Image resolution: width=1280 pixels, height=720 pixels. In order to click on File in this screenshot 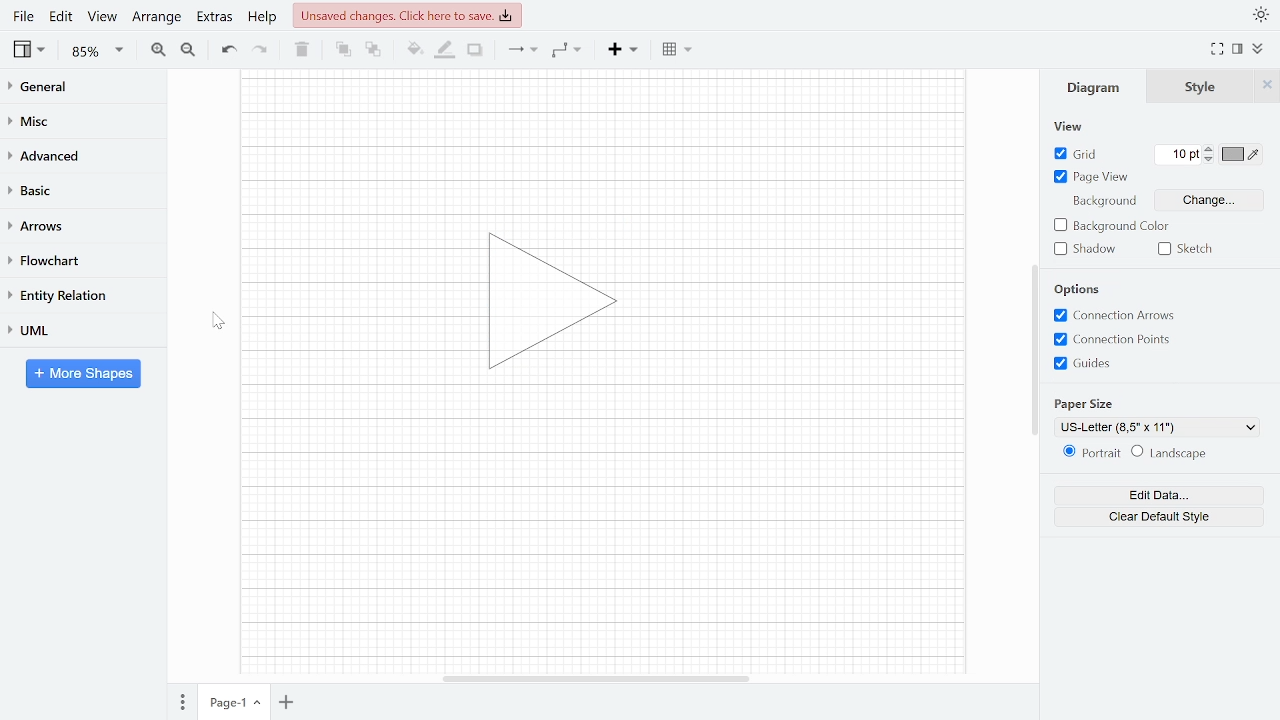, I will do `click(23, 16)`.